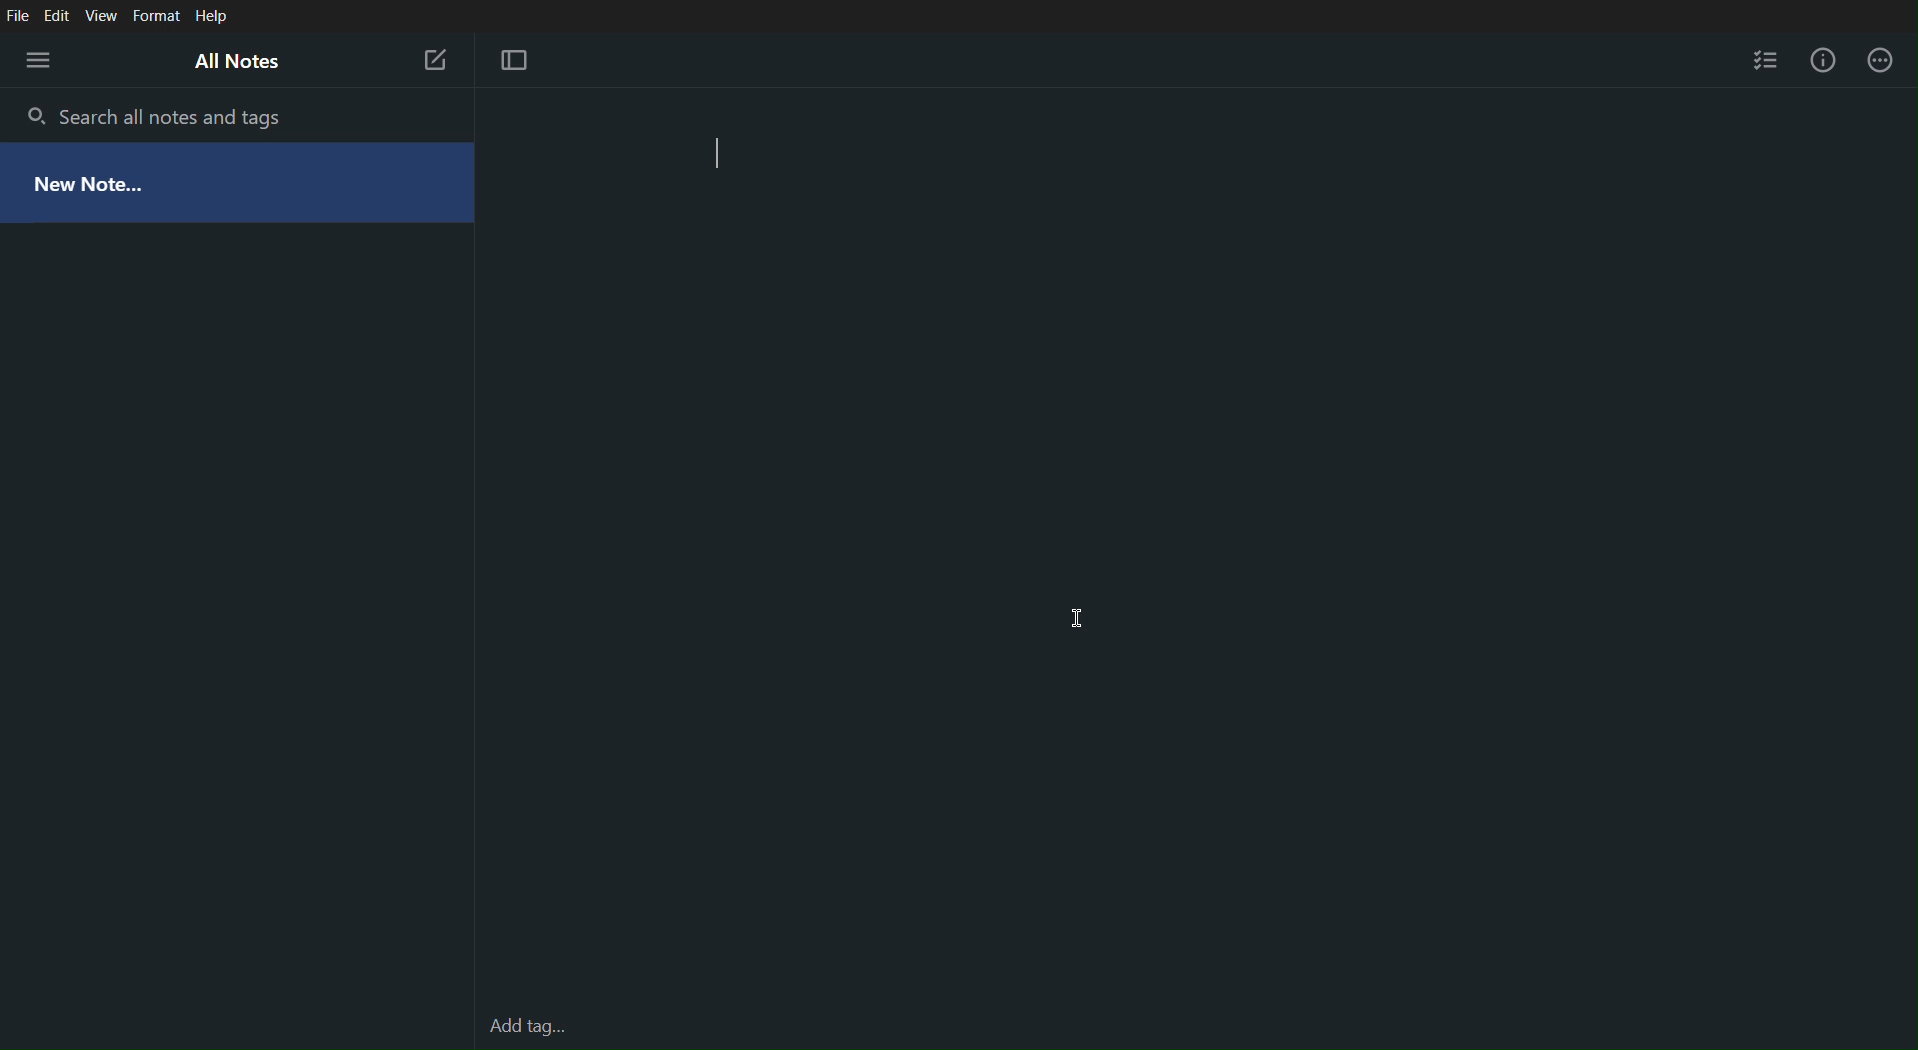  What do you see at coordinates (105, 14) in the screenshot?
I see `View` at bounding box center [105, 14].